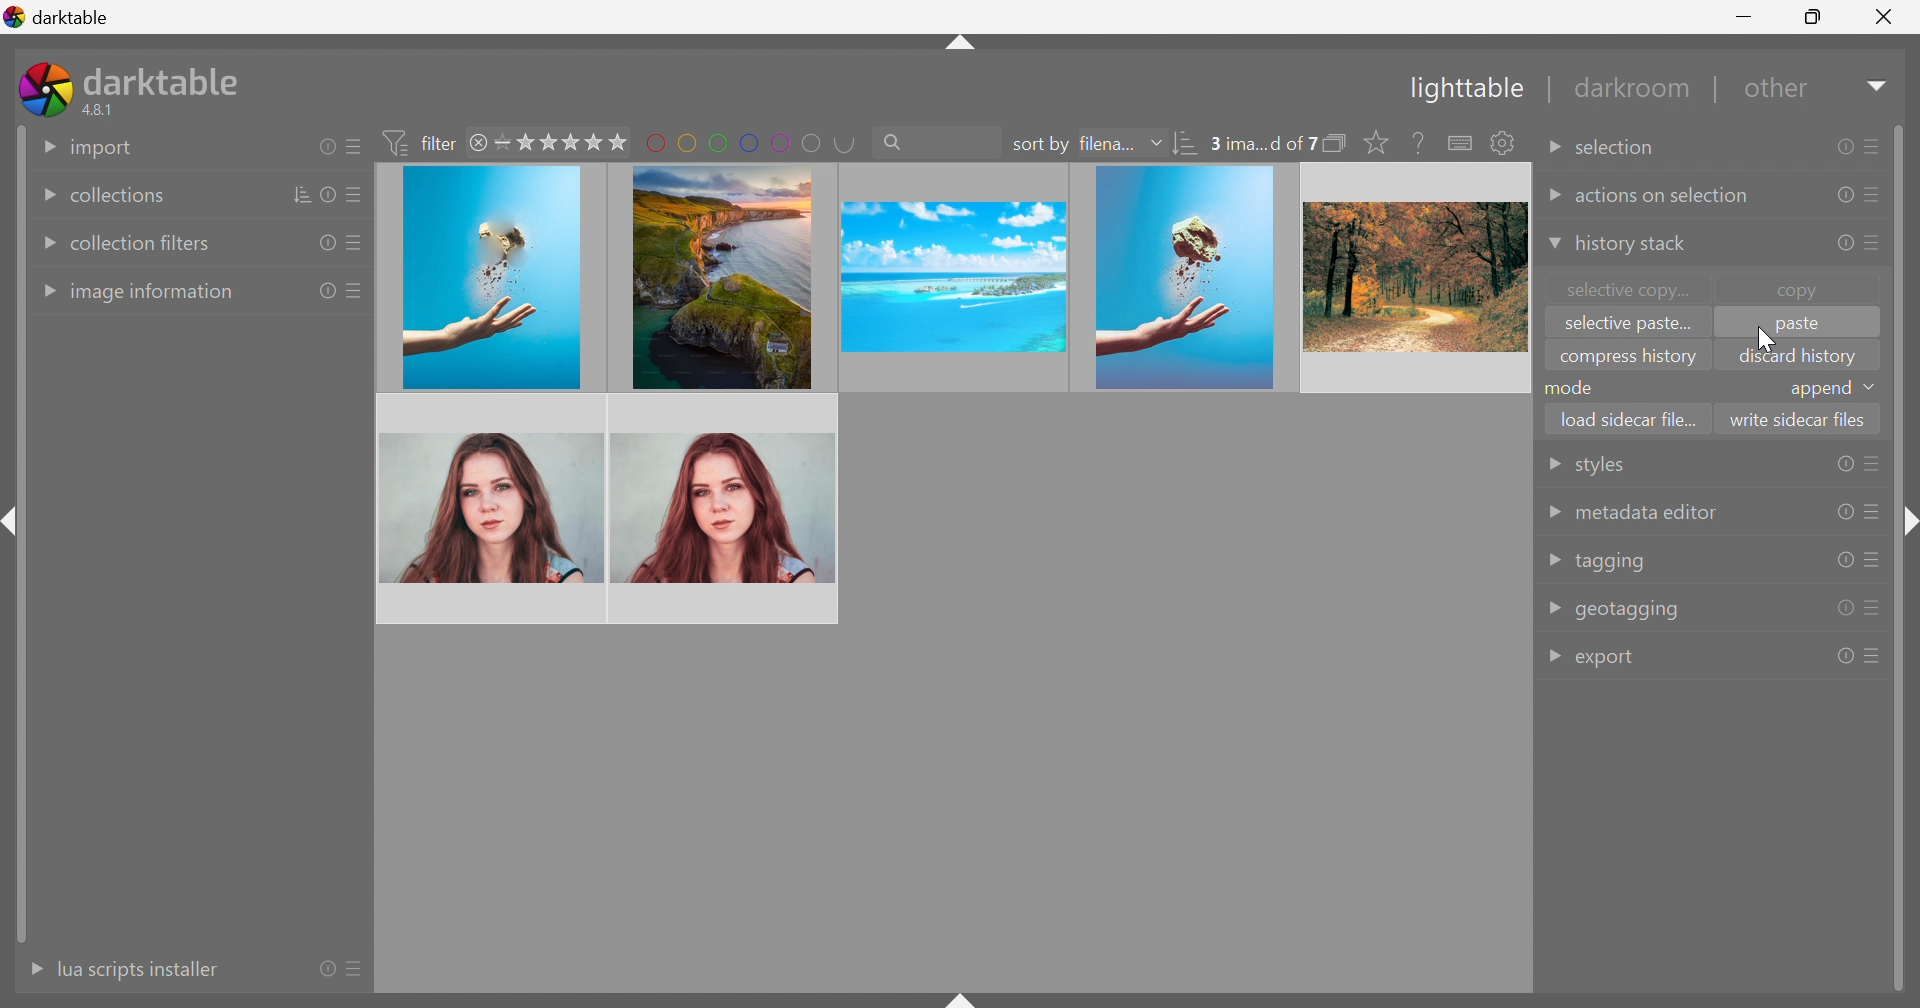 Image resolution: width=1920 pixels, height=1008 pixels. I want to click on export, so click(1610, 660).